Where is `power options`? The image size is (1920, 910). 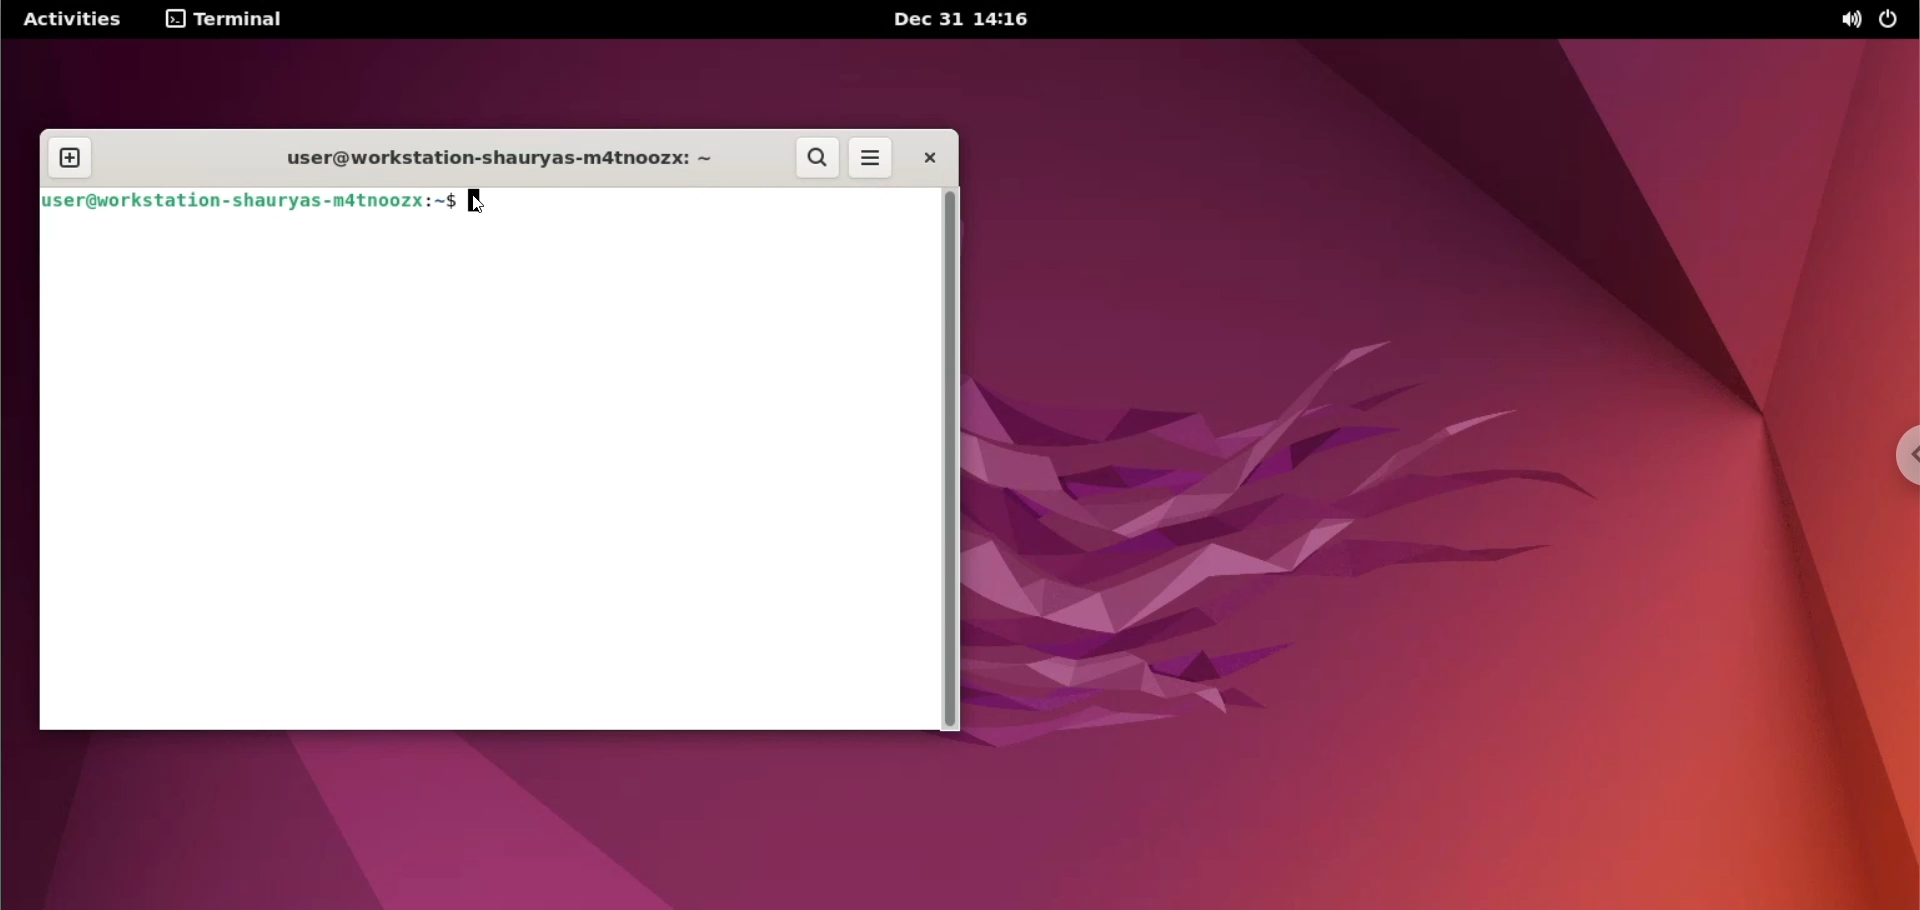 power options is located at coordinates (1894, 19).